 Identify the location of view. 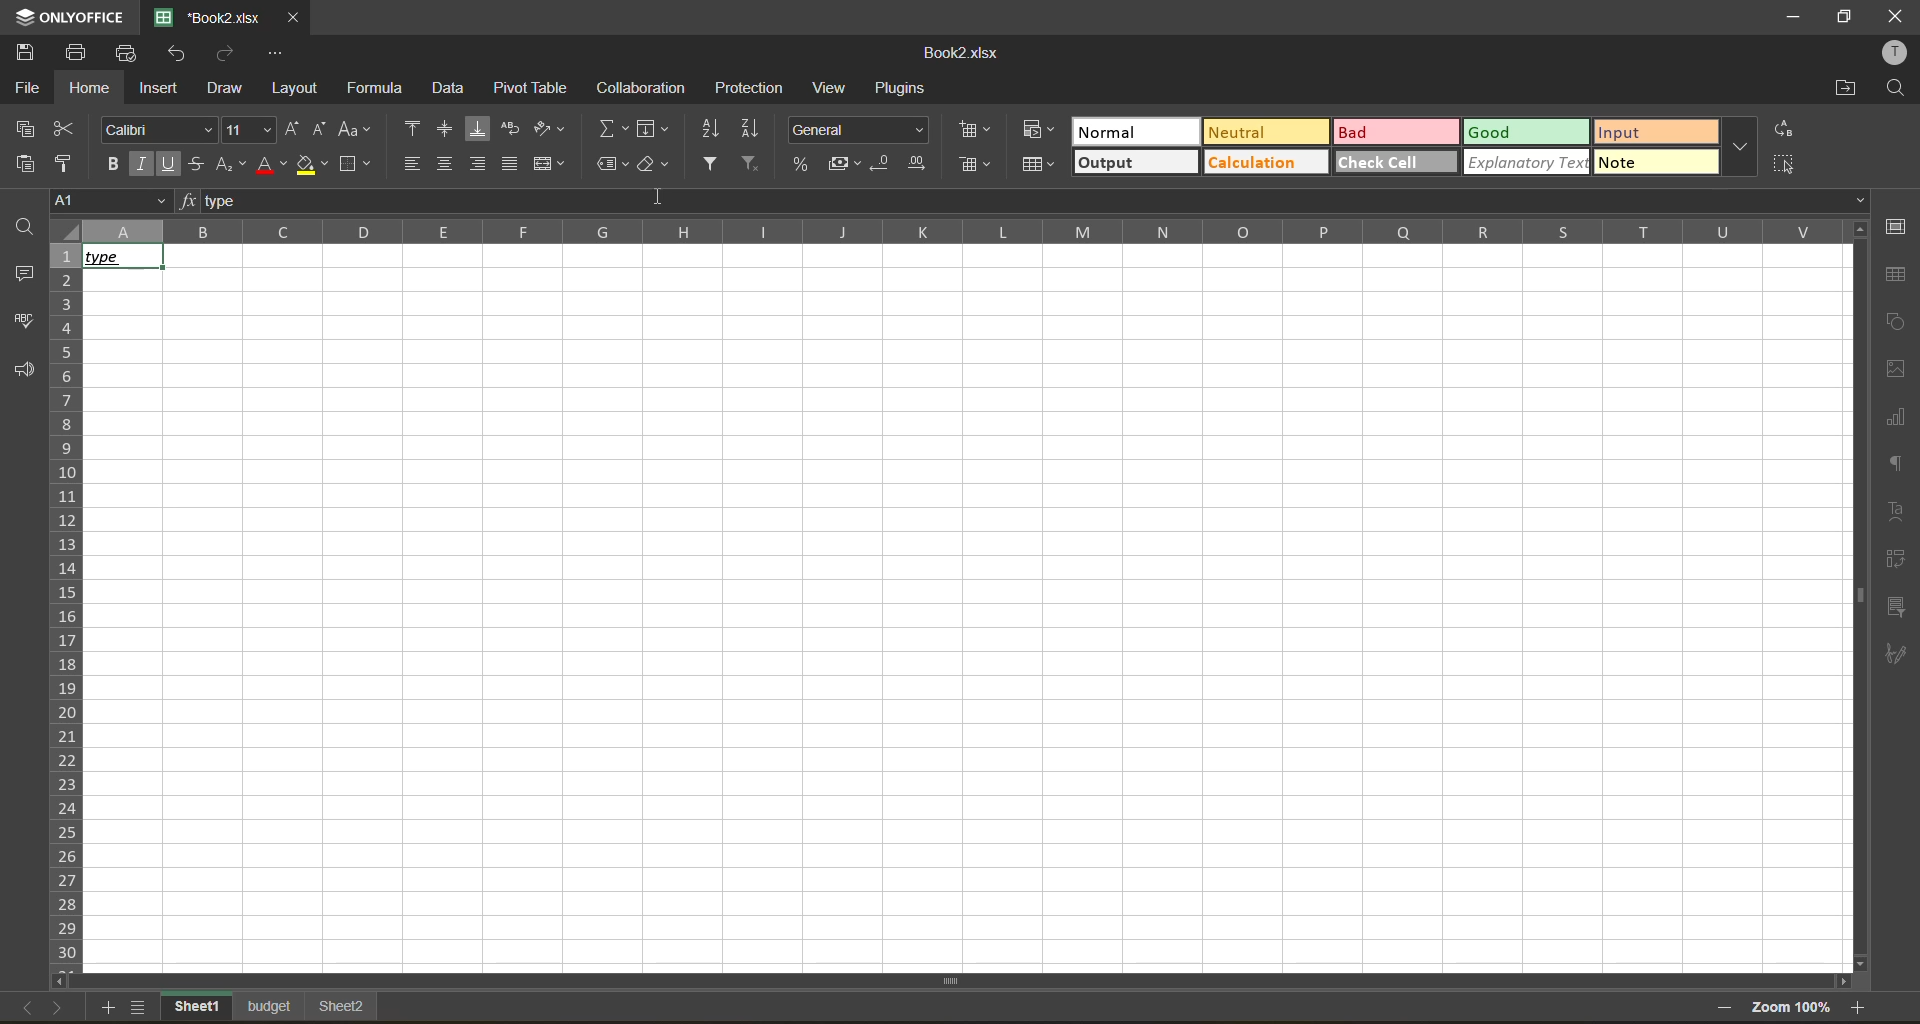
(832, 88).